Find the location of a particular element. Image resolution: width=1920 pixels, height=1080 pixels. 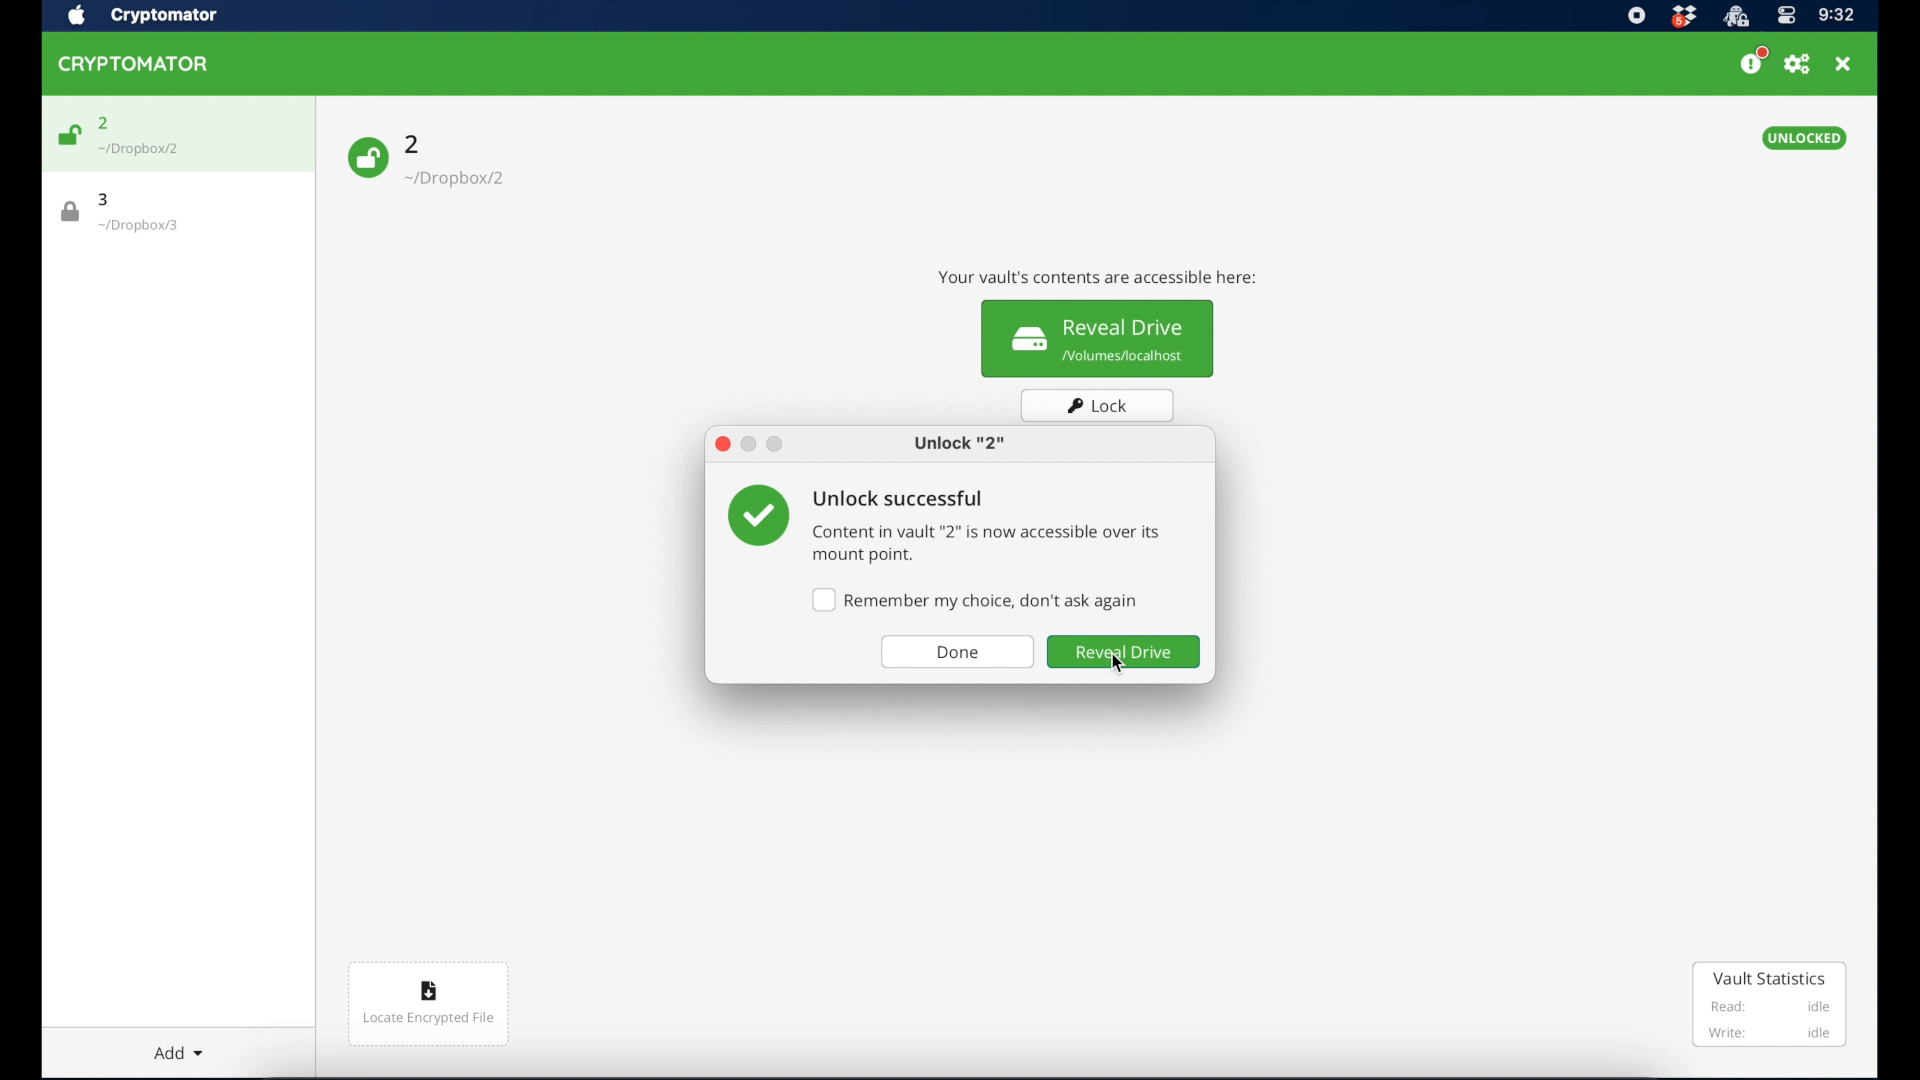

close is located at coordinates (722, 444).